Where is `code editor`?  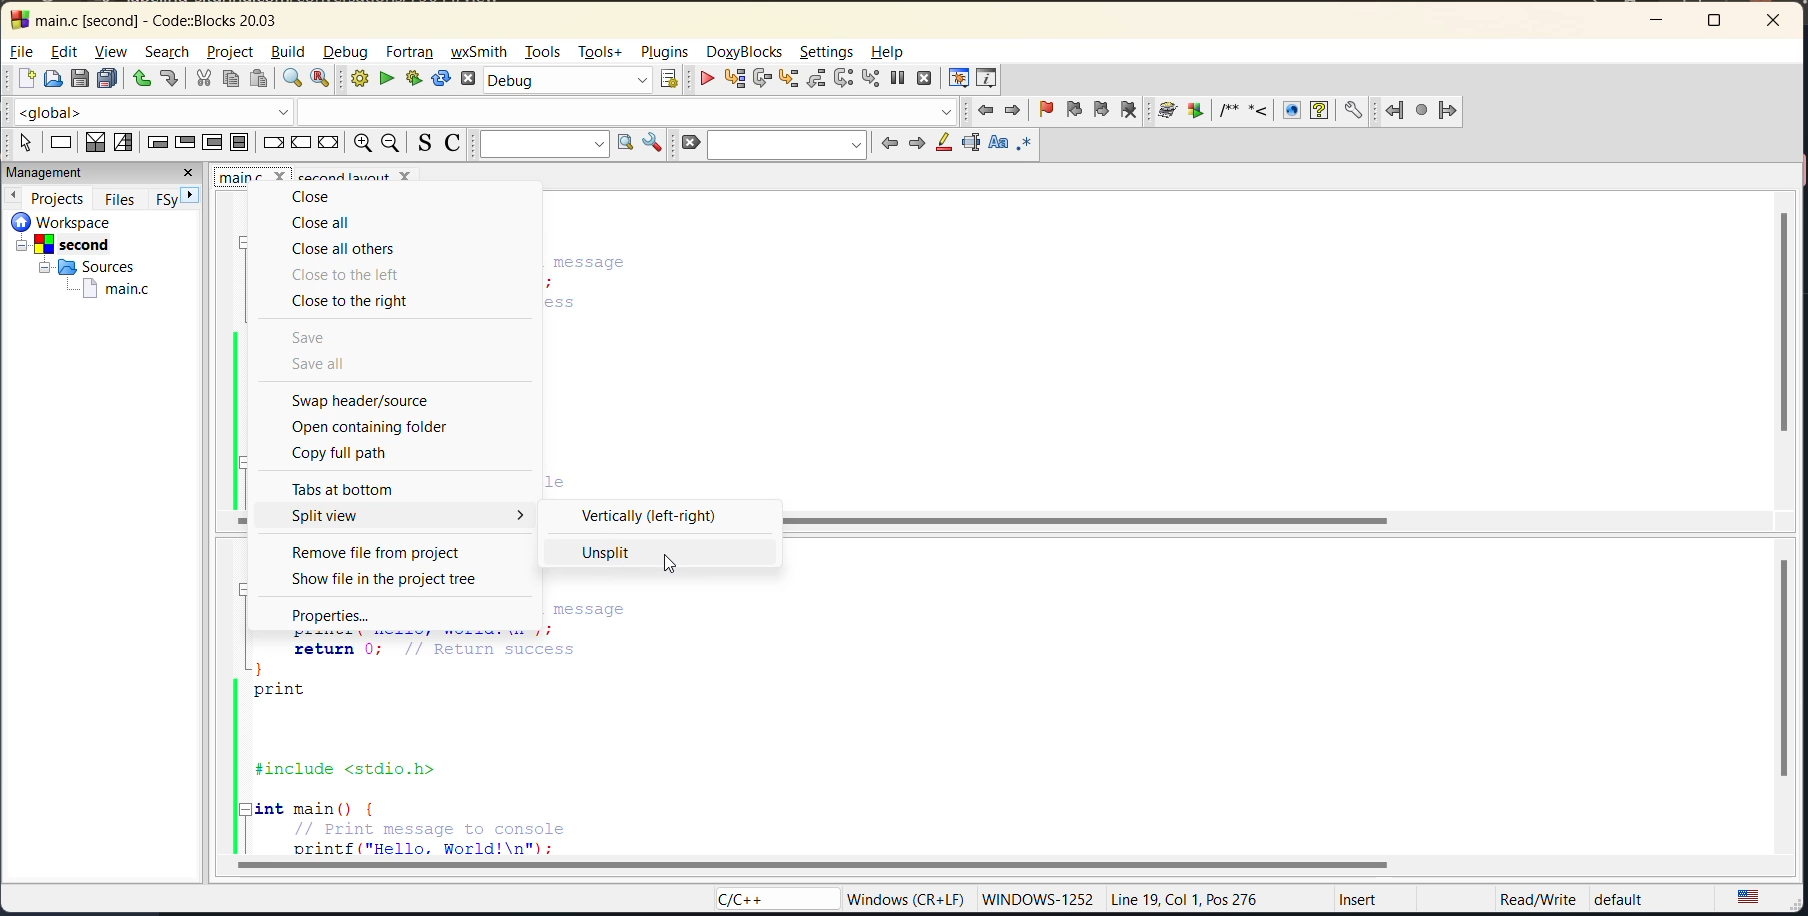 code editor is located at coordinates (562, 743).